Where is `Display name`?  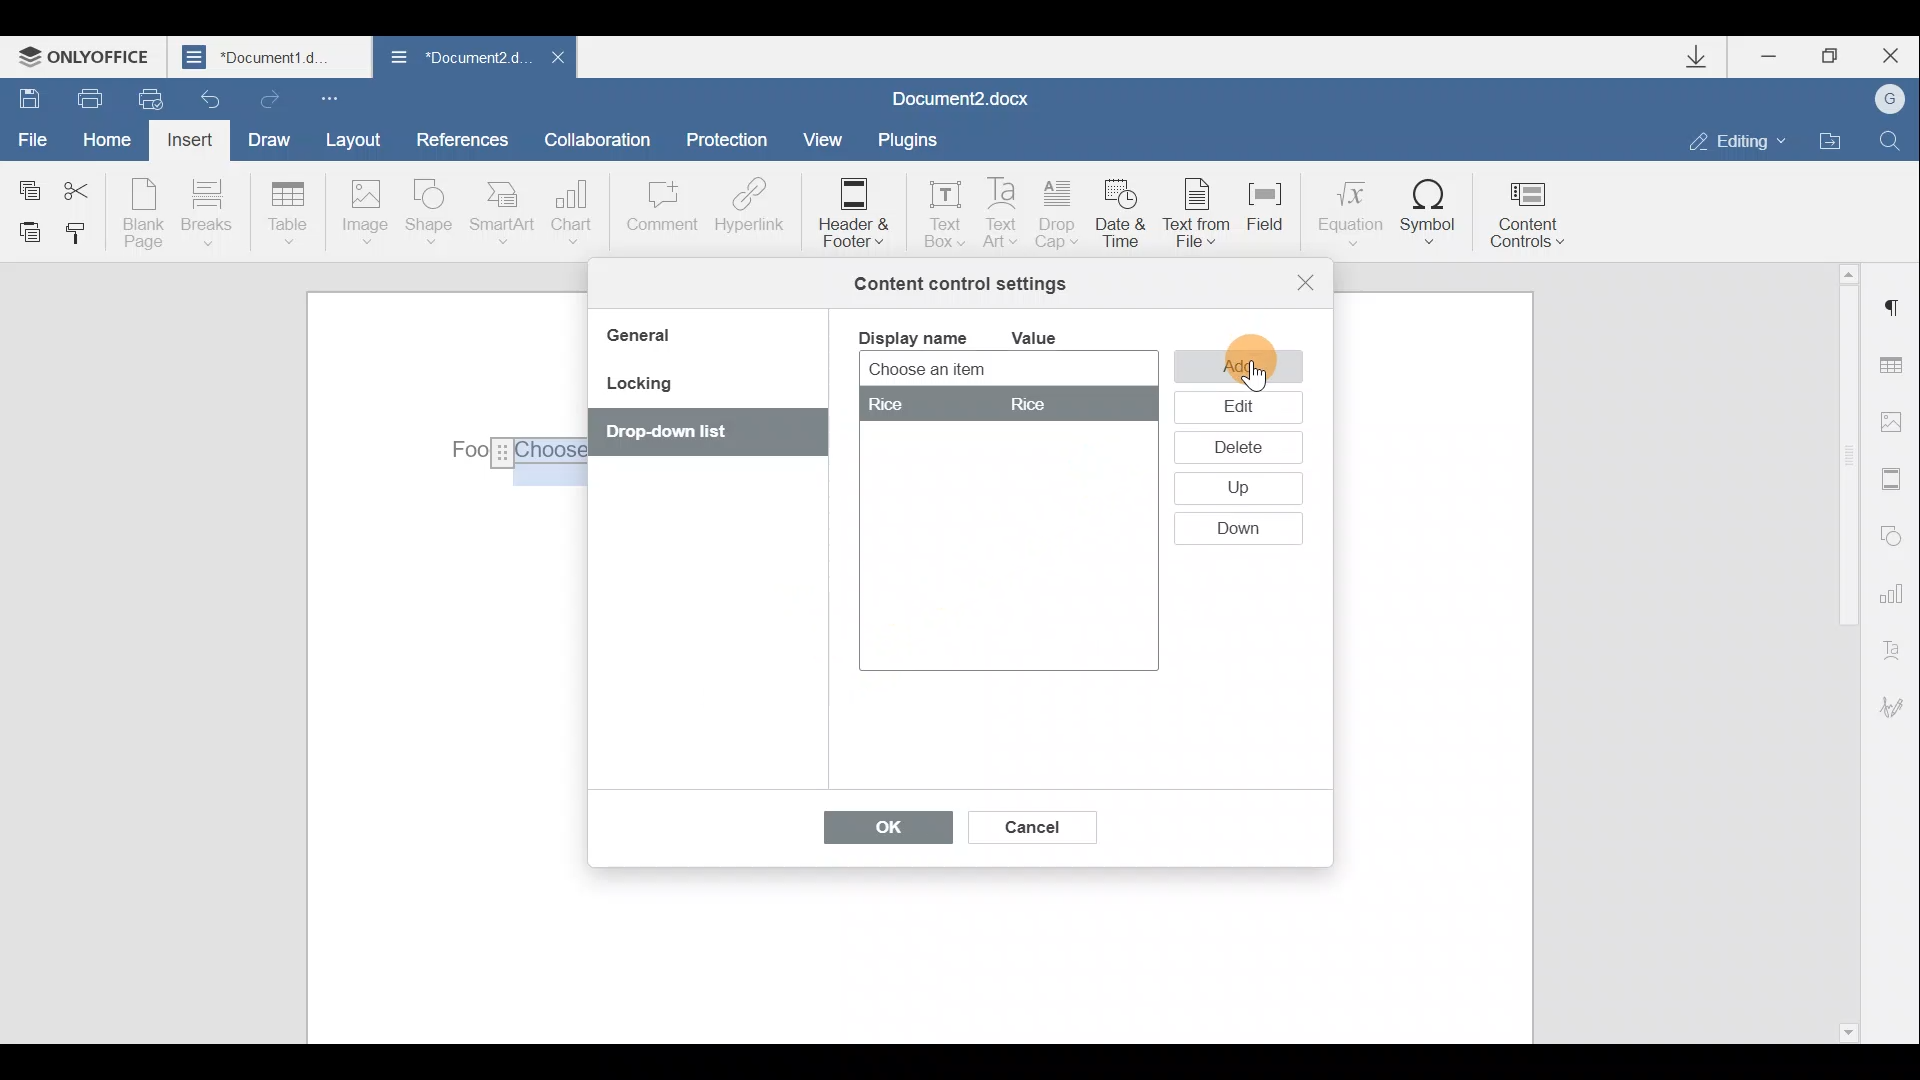 Display name is located at coordinates (911, 336).